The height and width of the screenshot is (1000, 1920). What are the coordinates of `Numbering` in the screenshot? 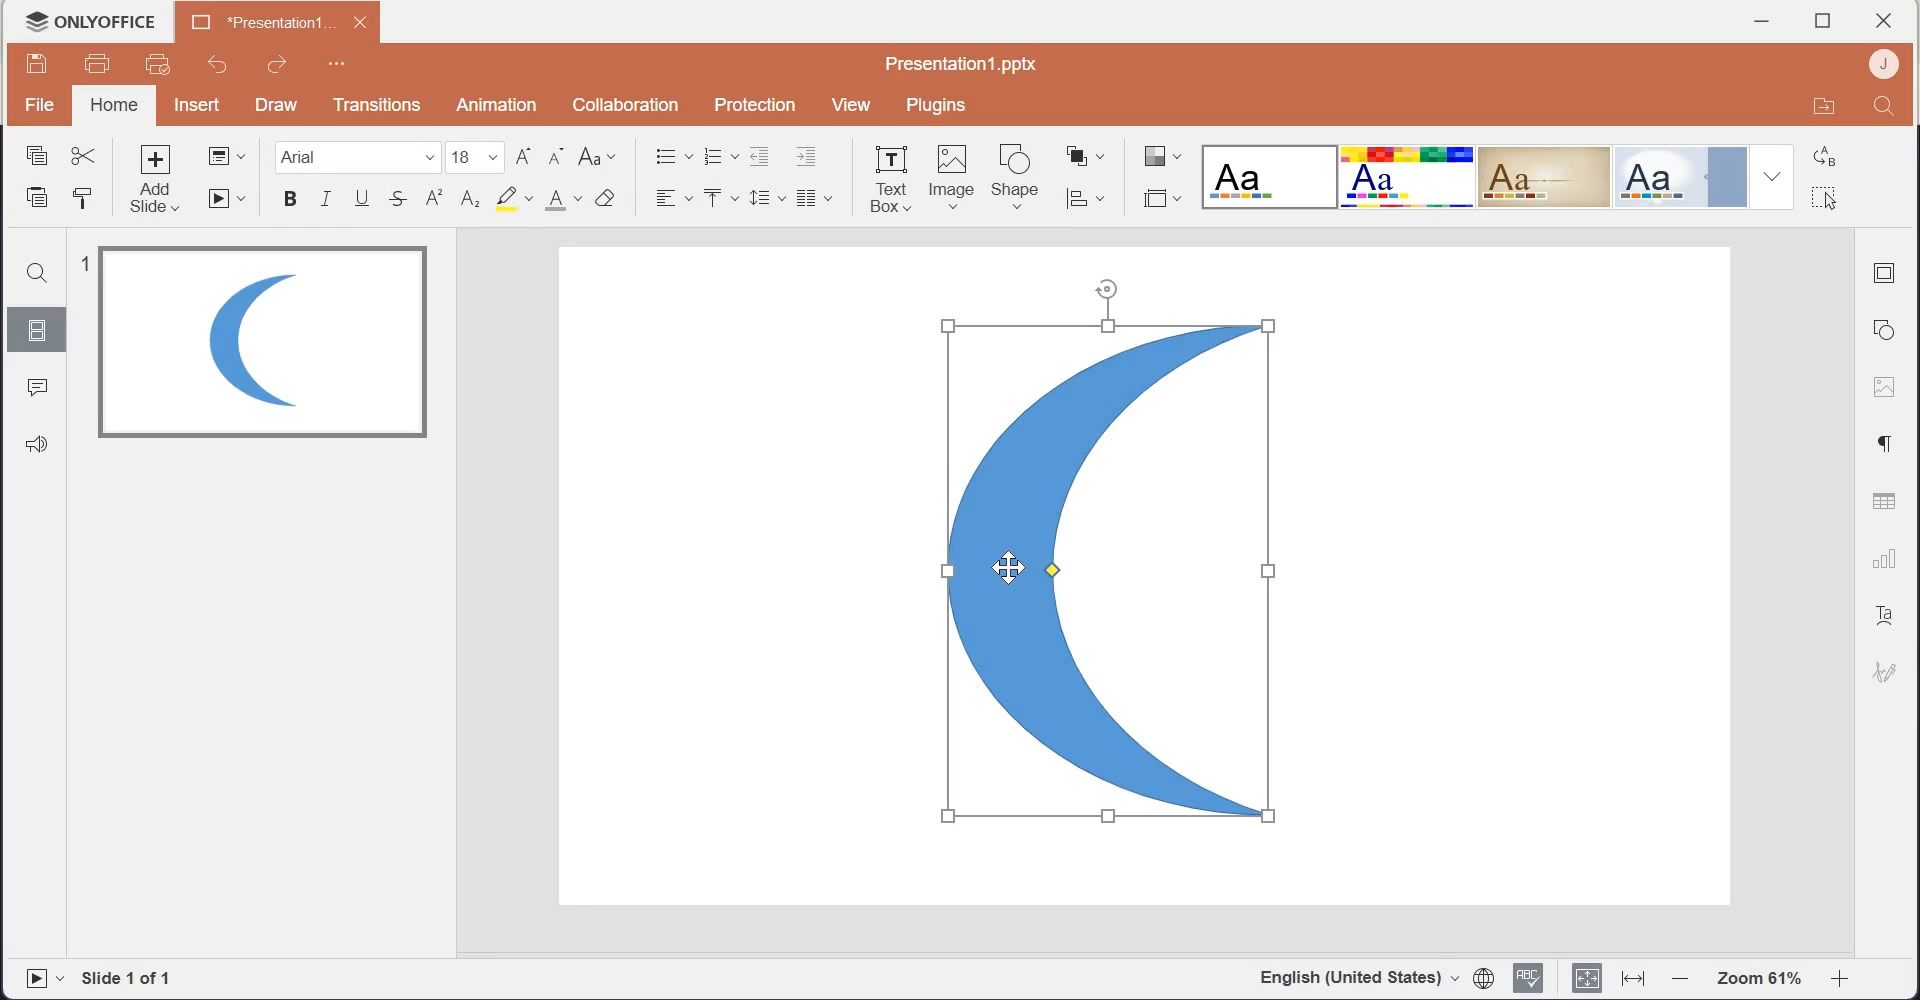 It's located at (719, 155).